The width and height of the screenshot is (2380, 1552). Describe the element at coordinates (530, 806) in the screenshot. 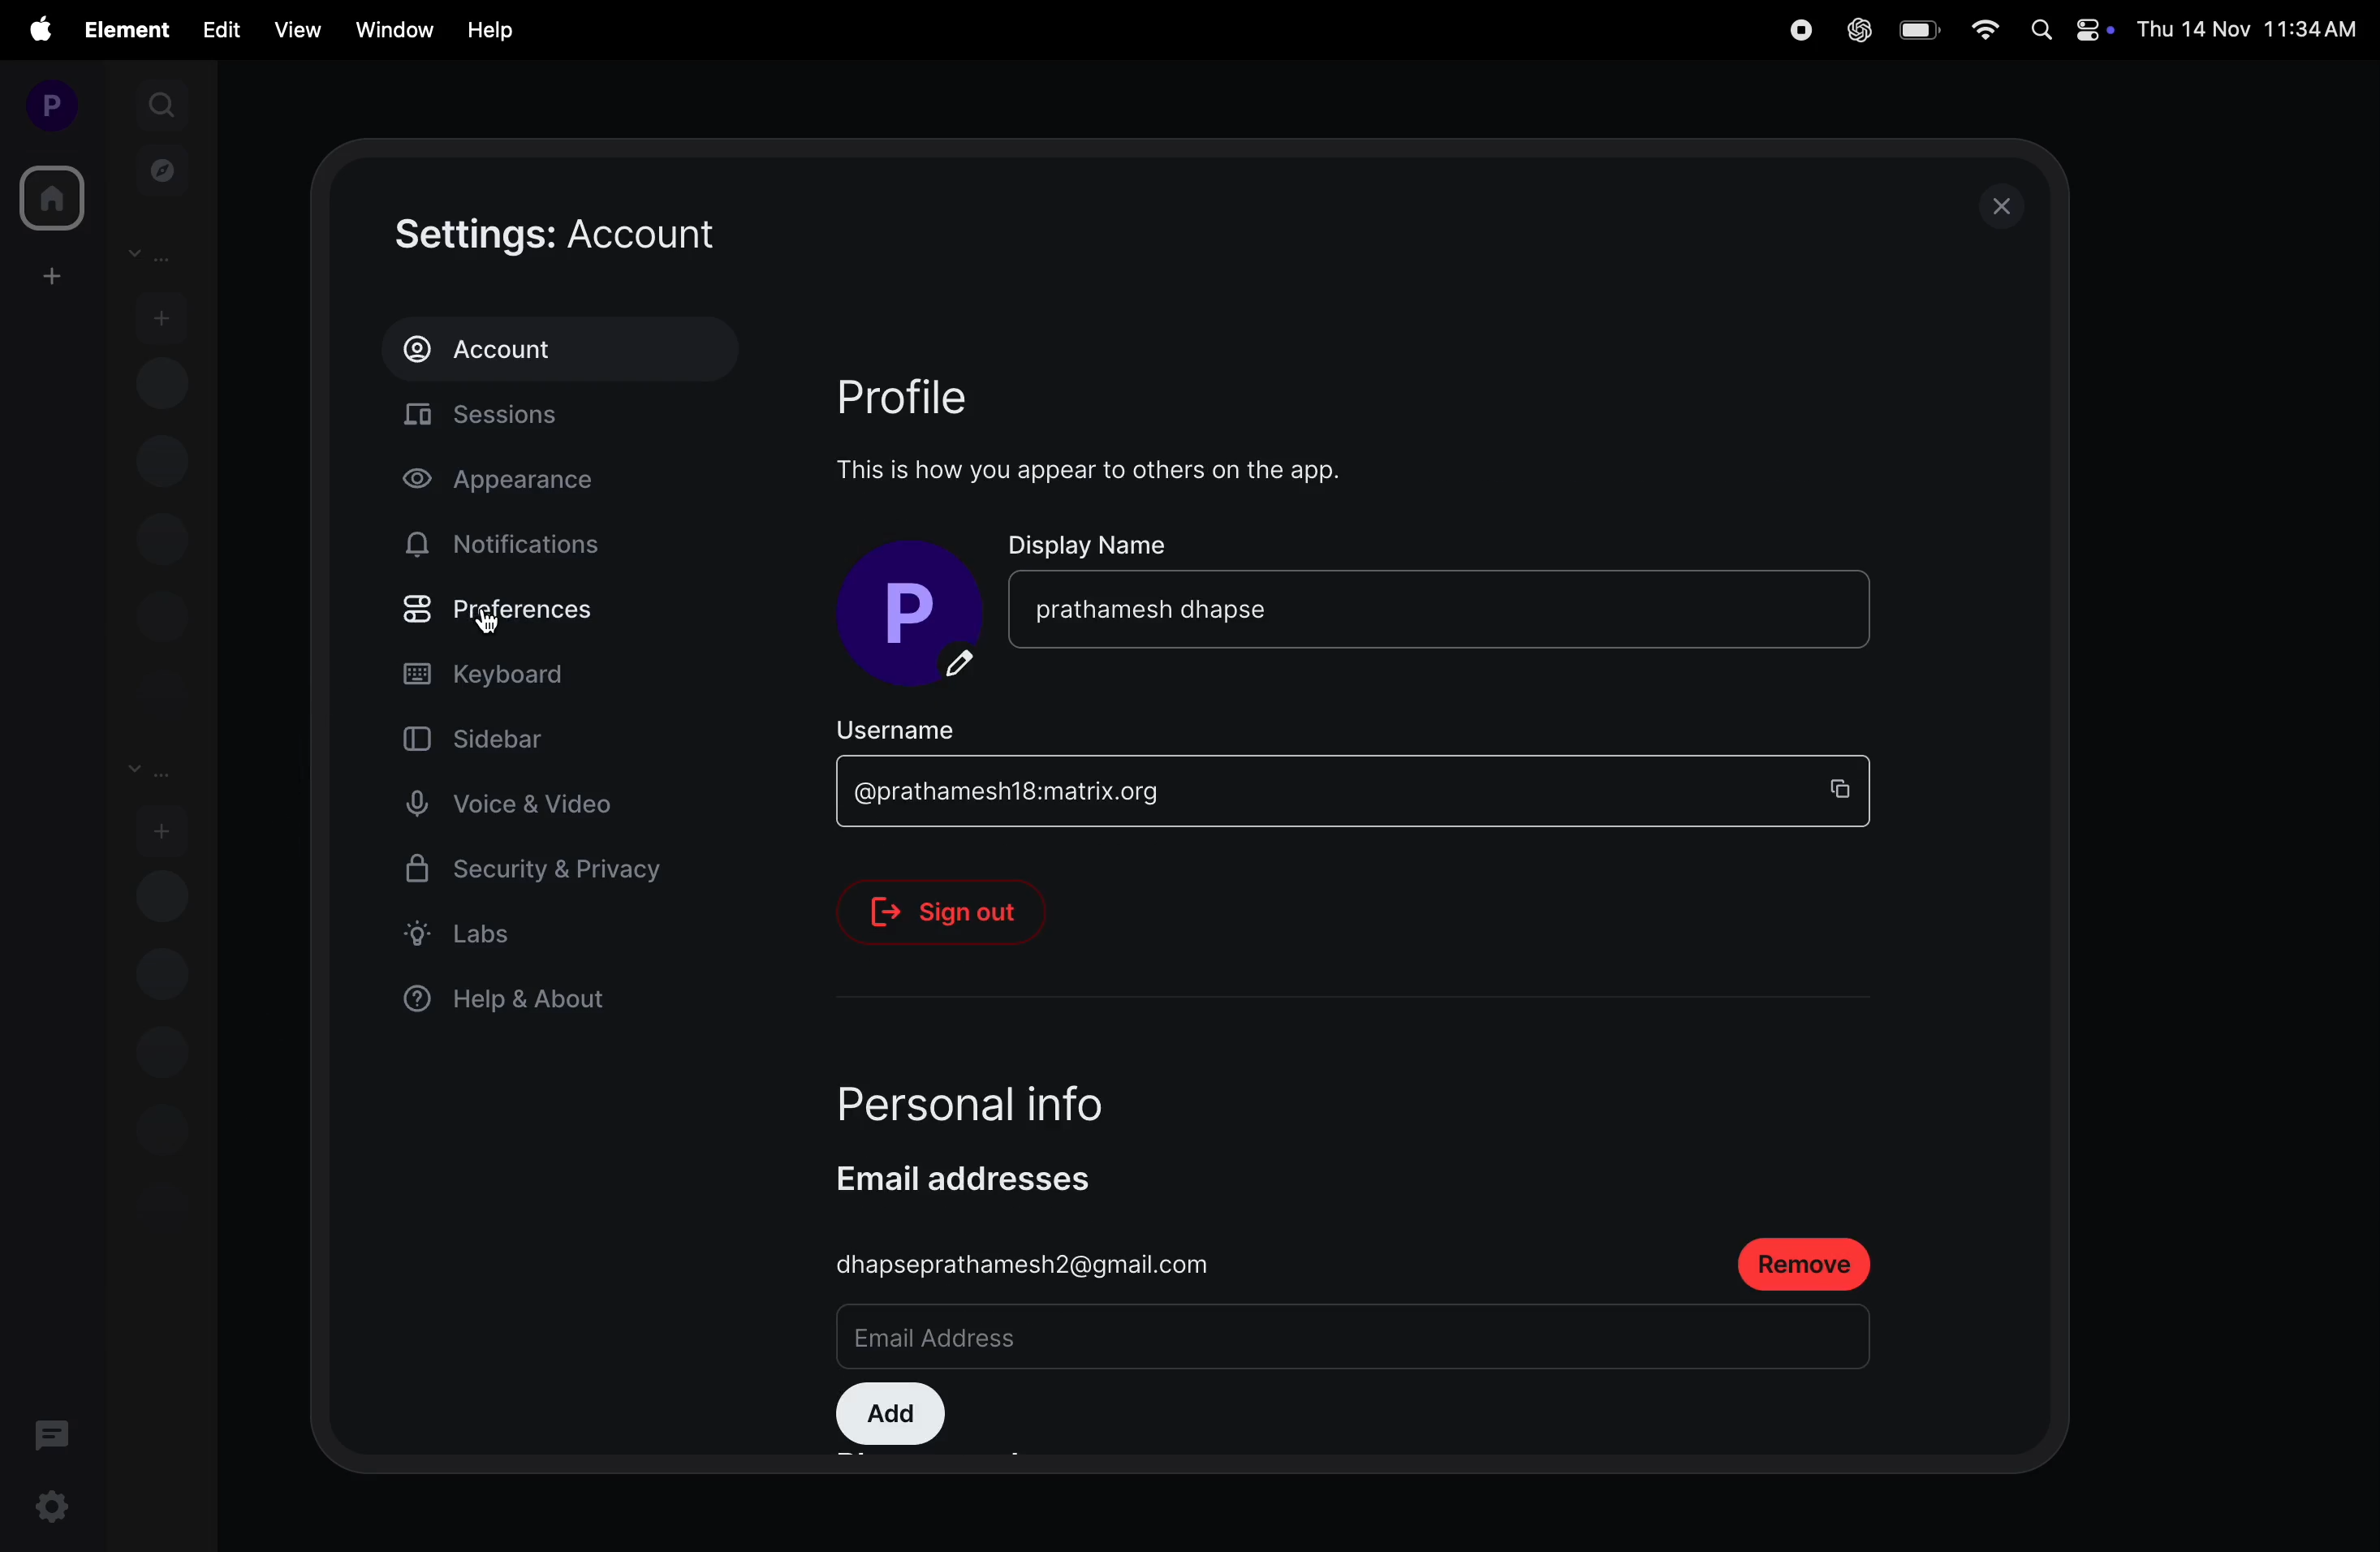

I see `voice and video` at that location.